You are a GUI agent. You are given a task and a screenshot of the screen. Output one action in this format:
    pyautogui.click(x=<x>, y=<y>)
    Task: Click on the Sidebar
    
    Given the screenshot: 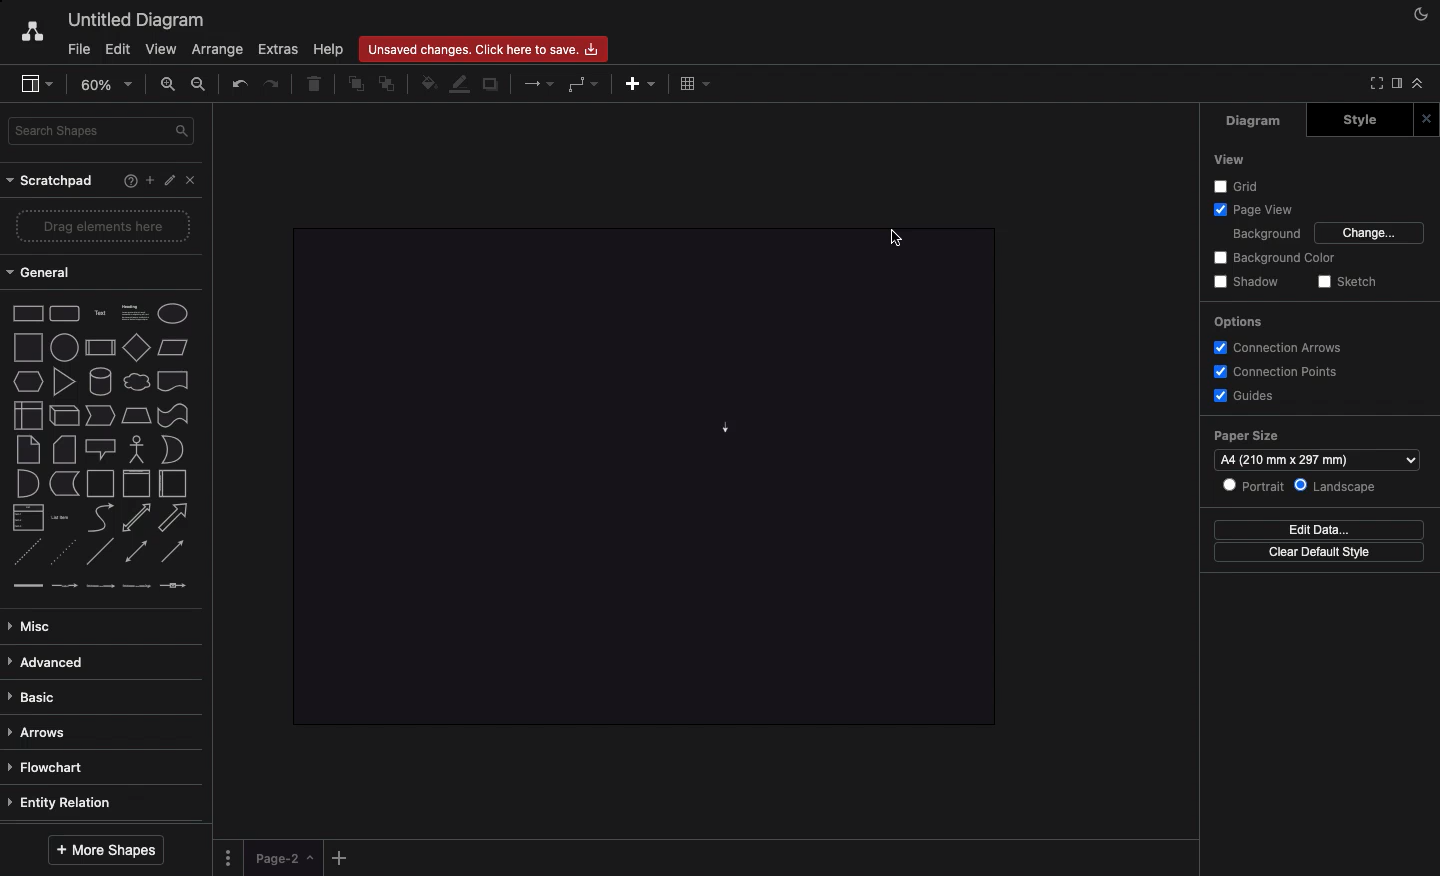 What is the action you would take?
    pyautogui.click(x=1395, y=85)
    